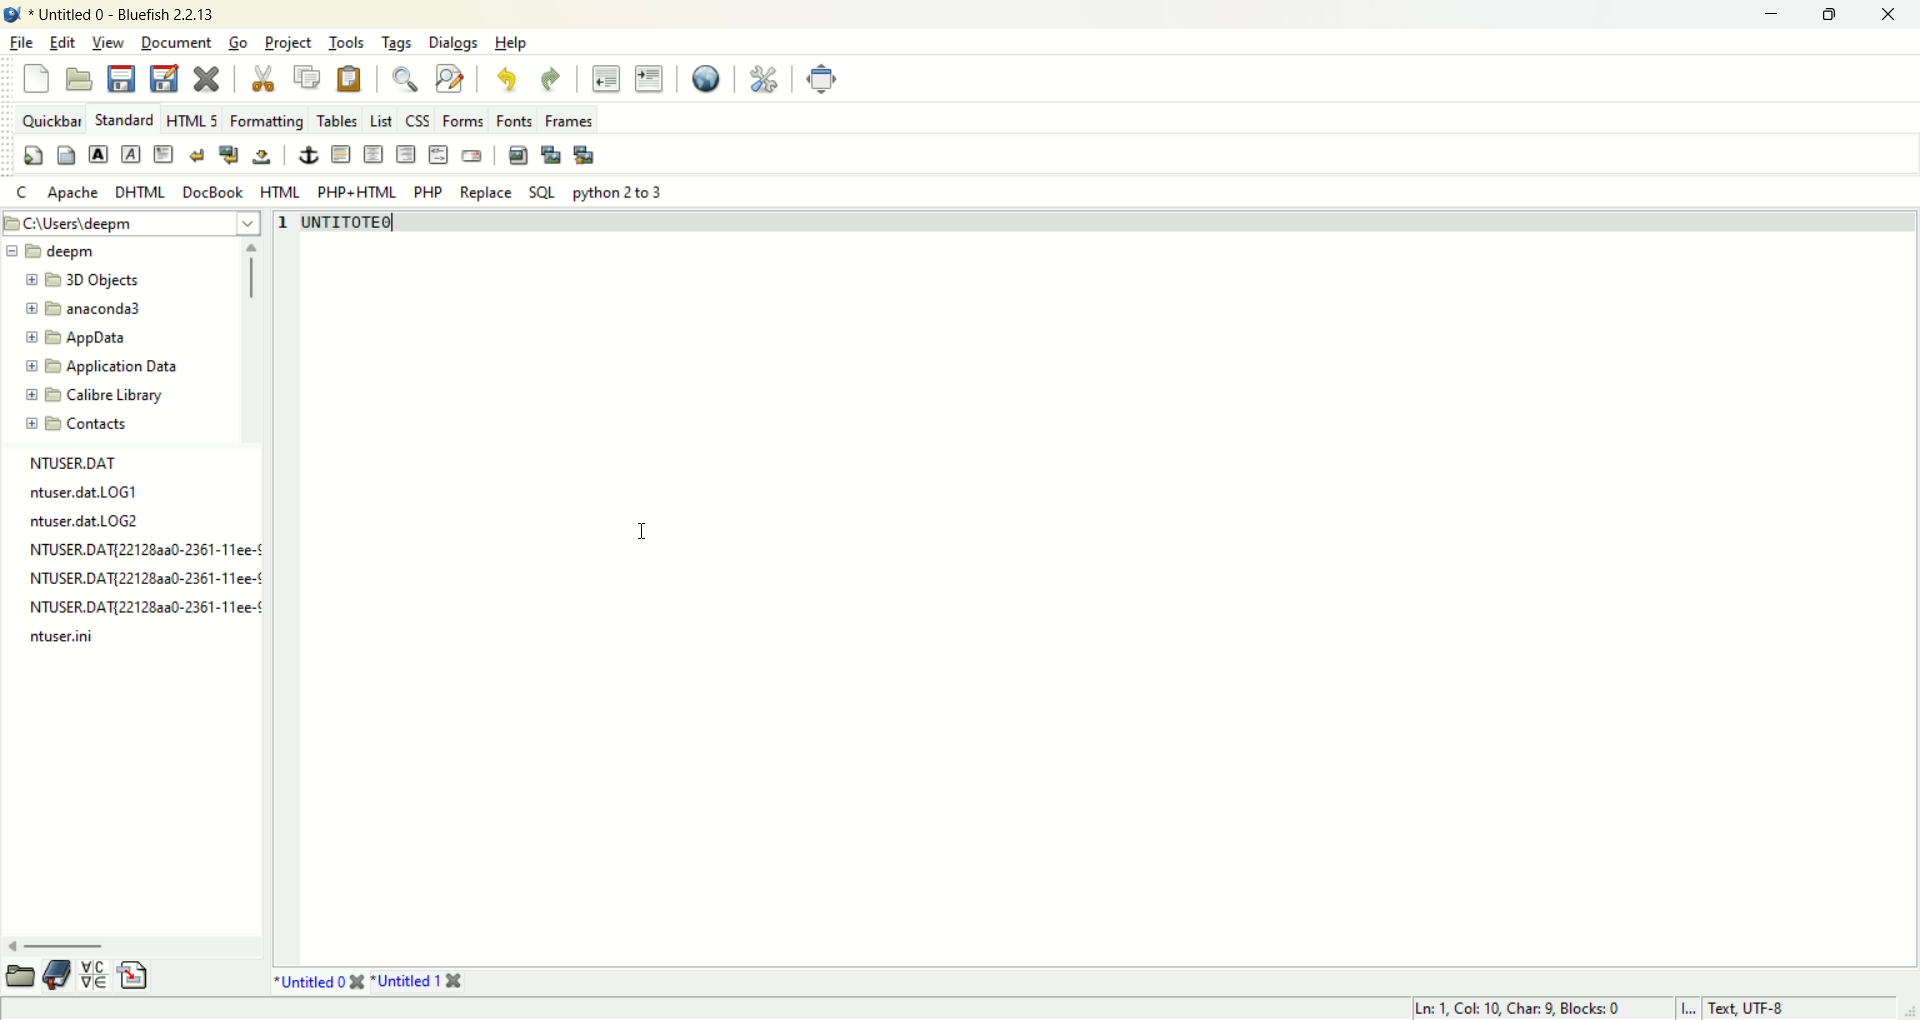 The image size is (1920, 1020). I want to click on formatting, so click(263, 123).